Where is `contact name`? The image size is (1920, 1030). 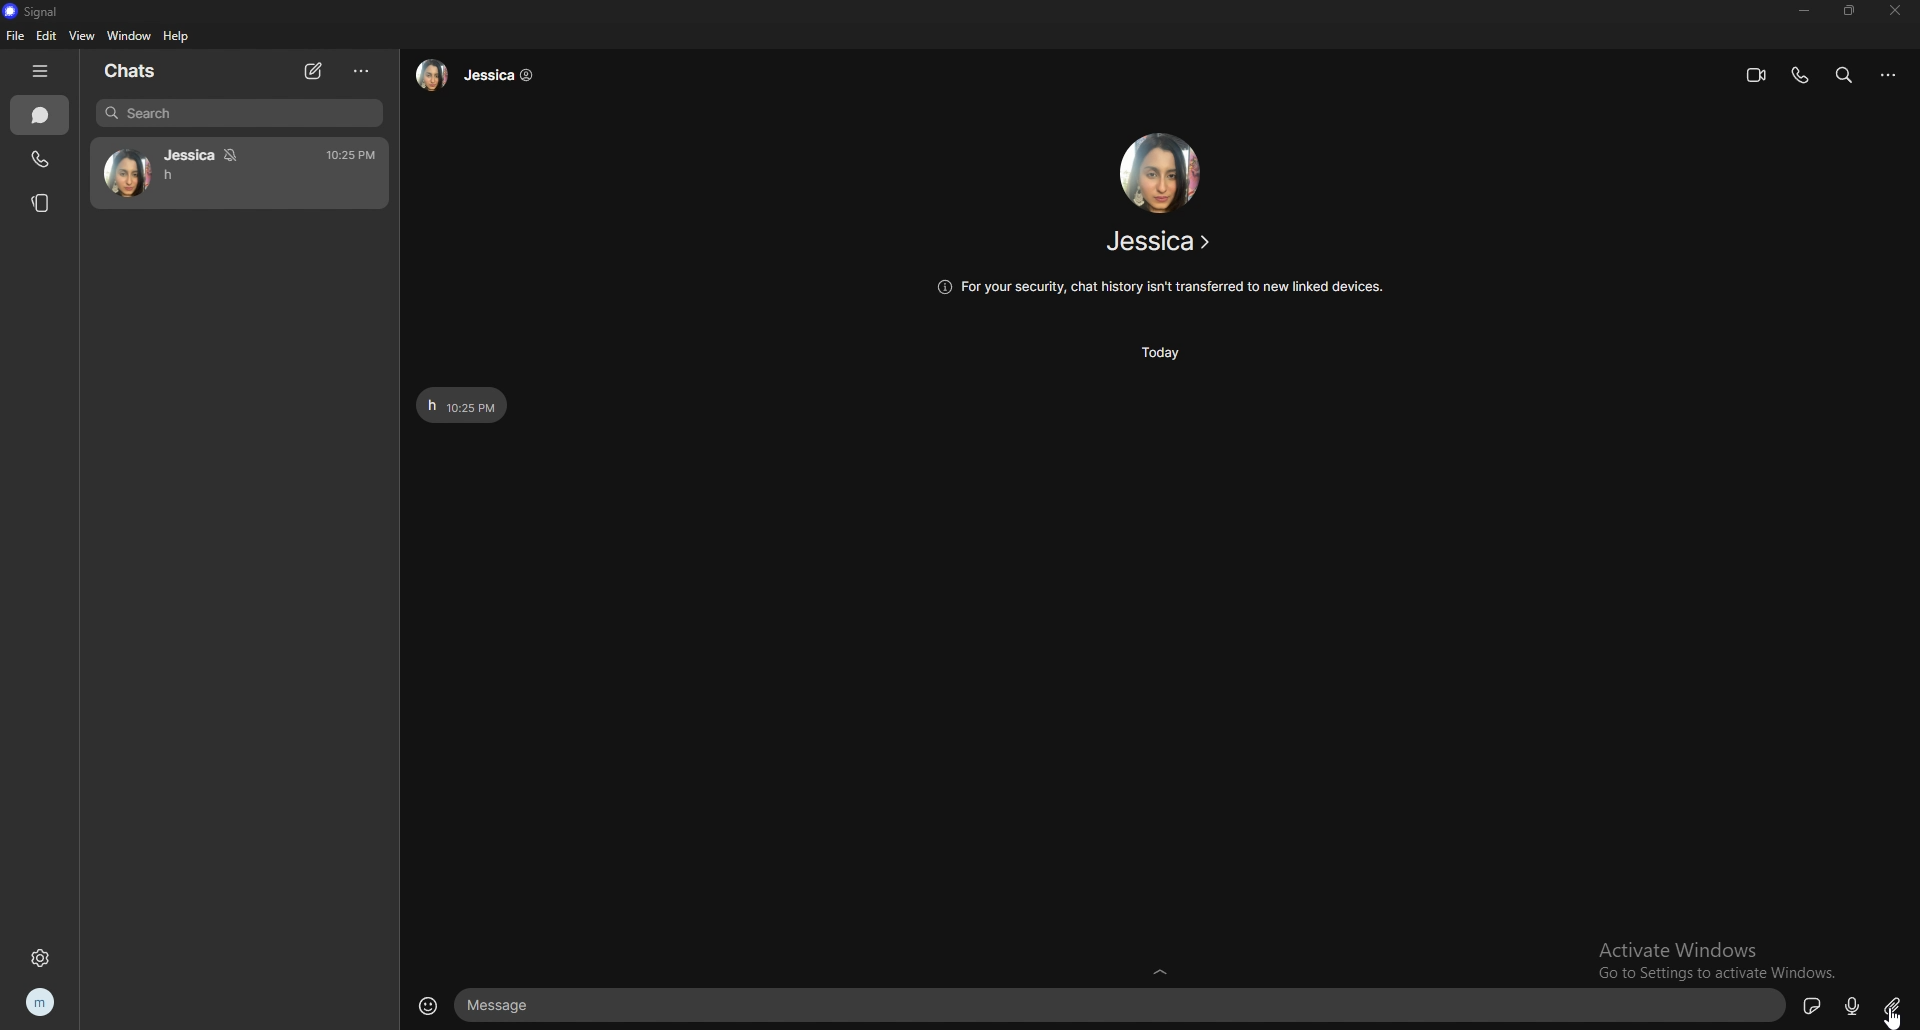
contact name is located at coordinates (1162, 241).